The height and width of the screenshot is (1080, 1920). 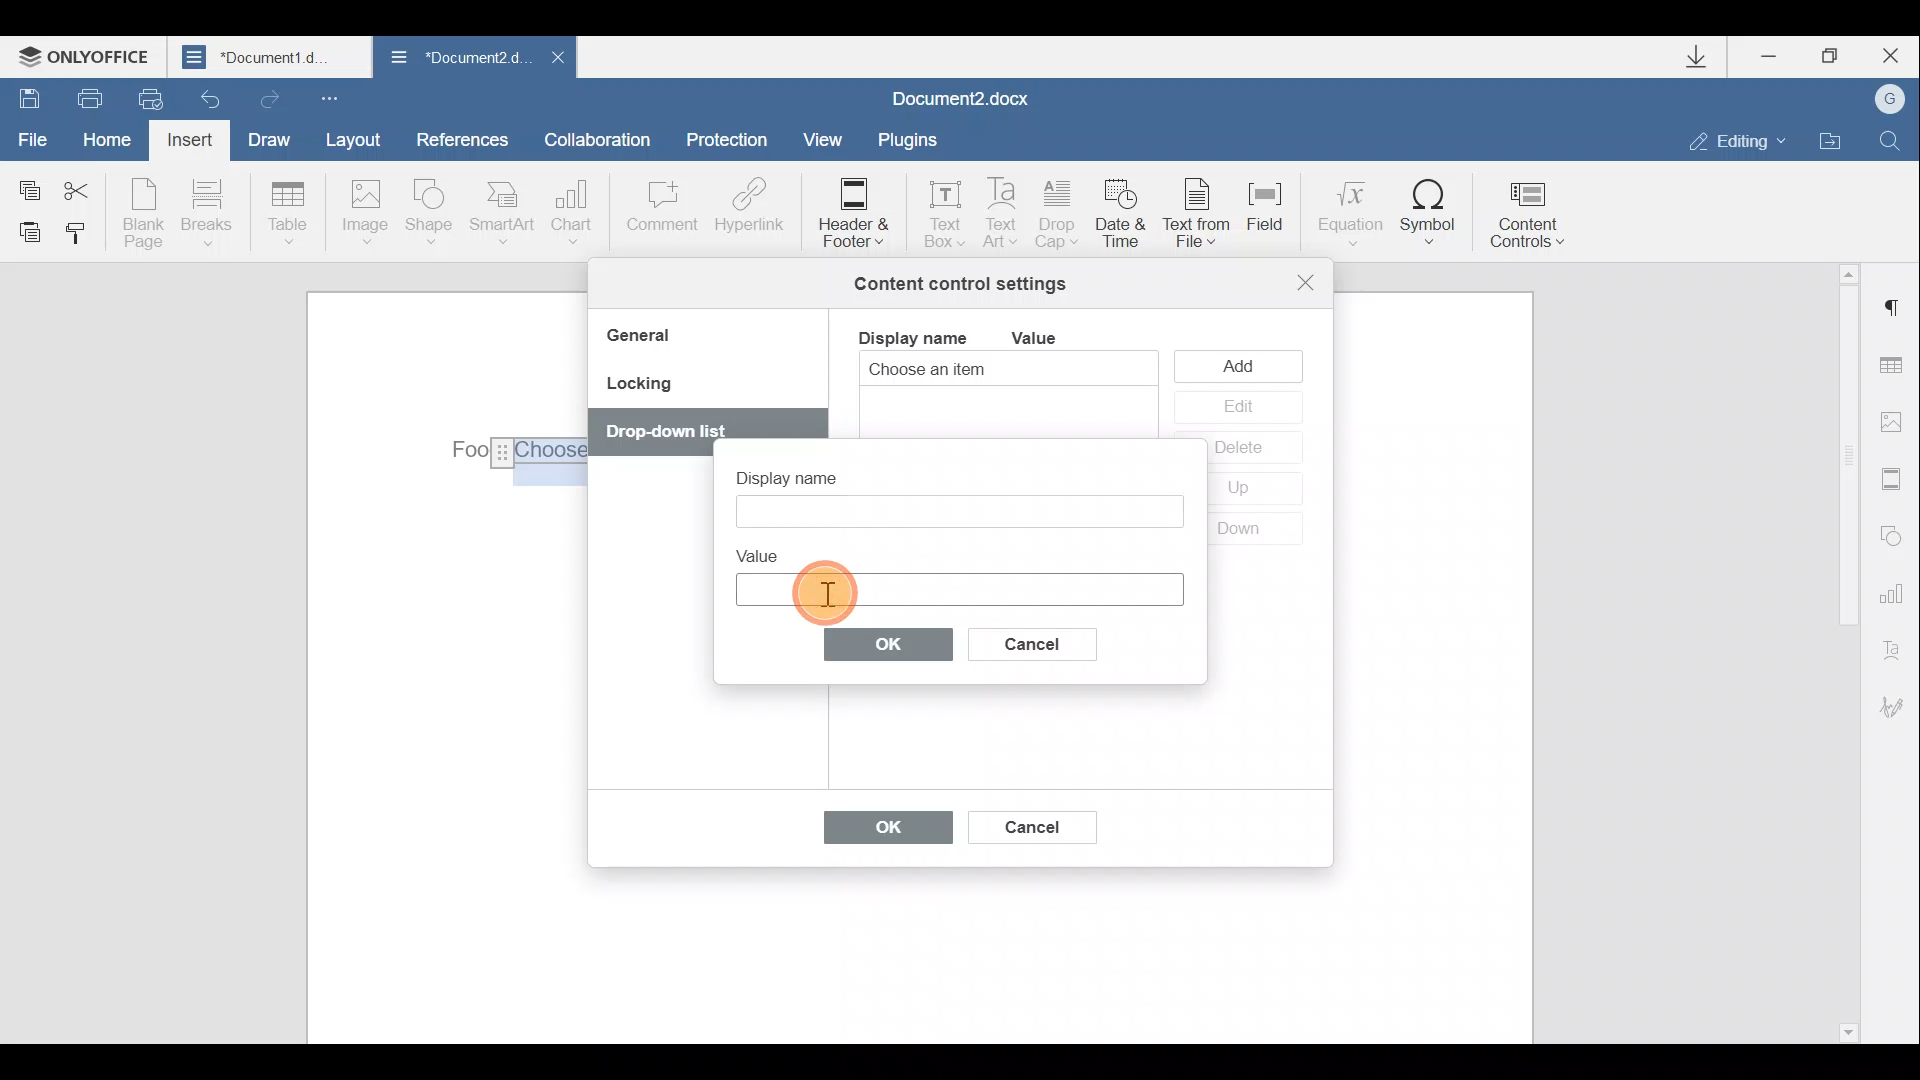 I want to click on Close, so click(x=1888, y=56).